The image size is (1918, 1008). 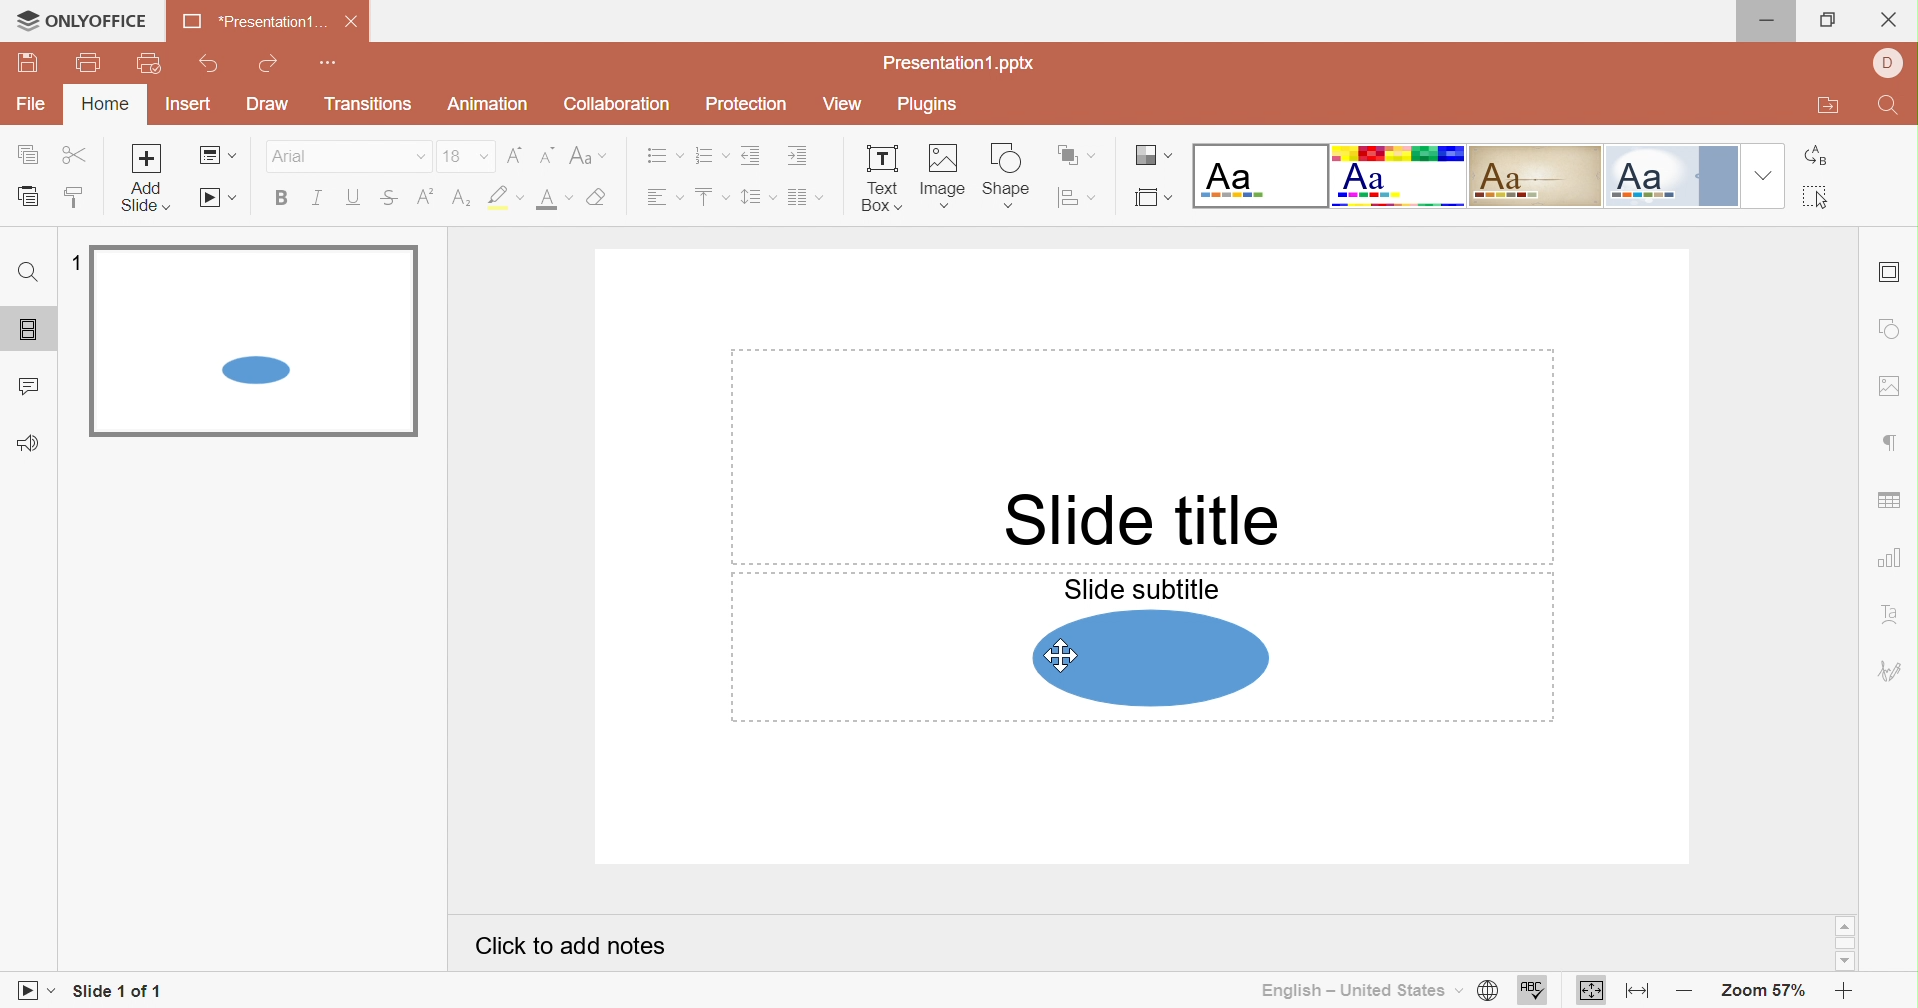 I want to click on Cursor, so click(x=1061, y=661).